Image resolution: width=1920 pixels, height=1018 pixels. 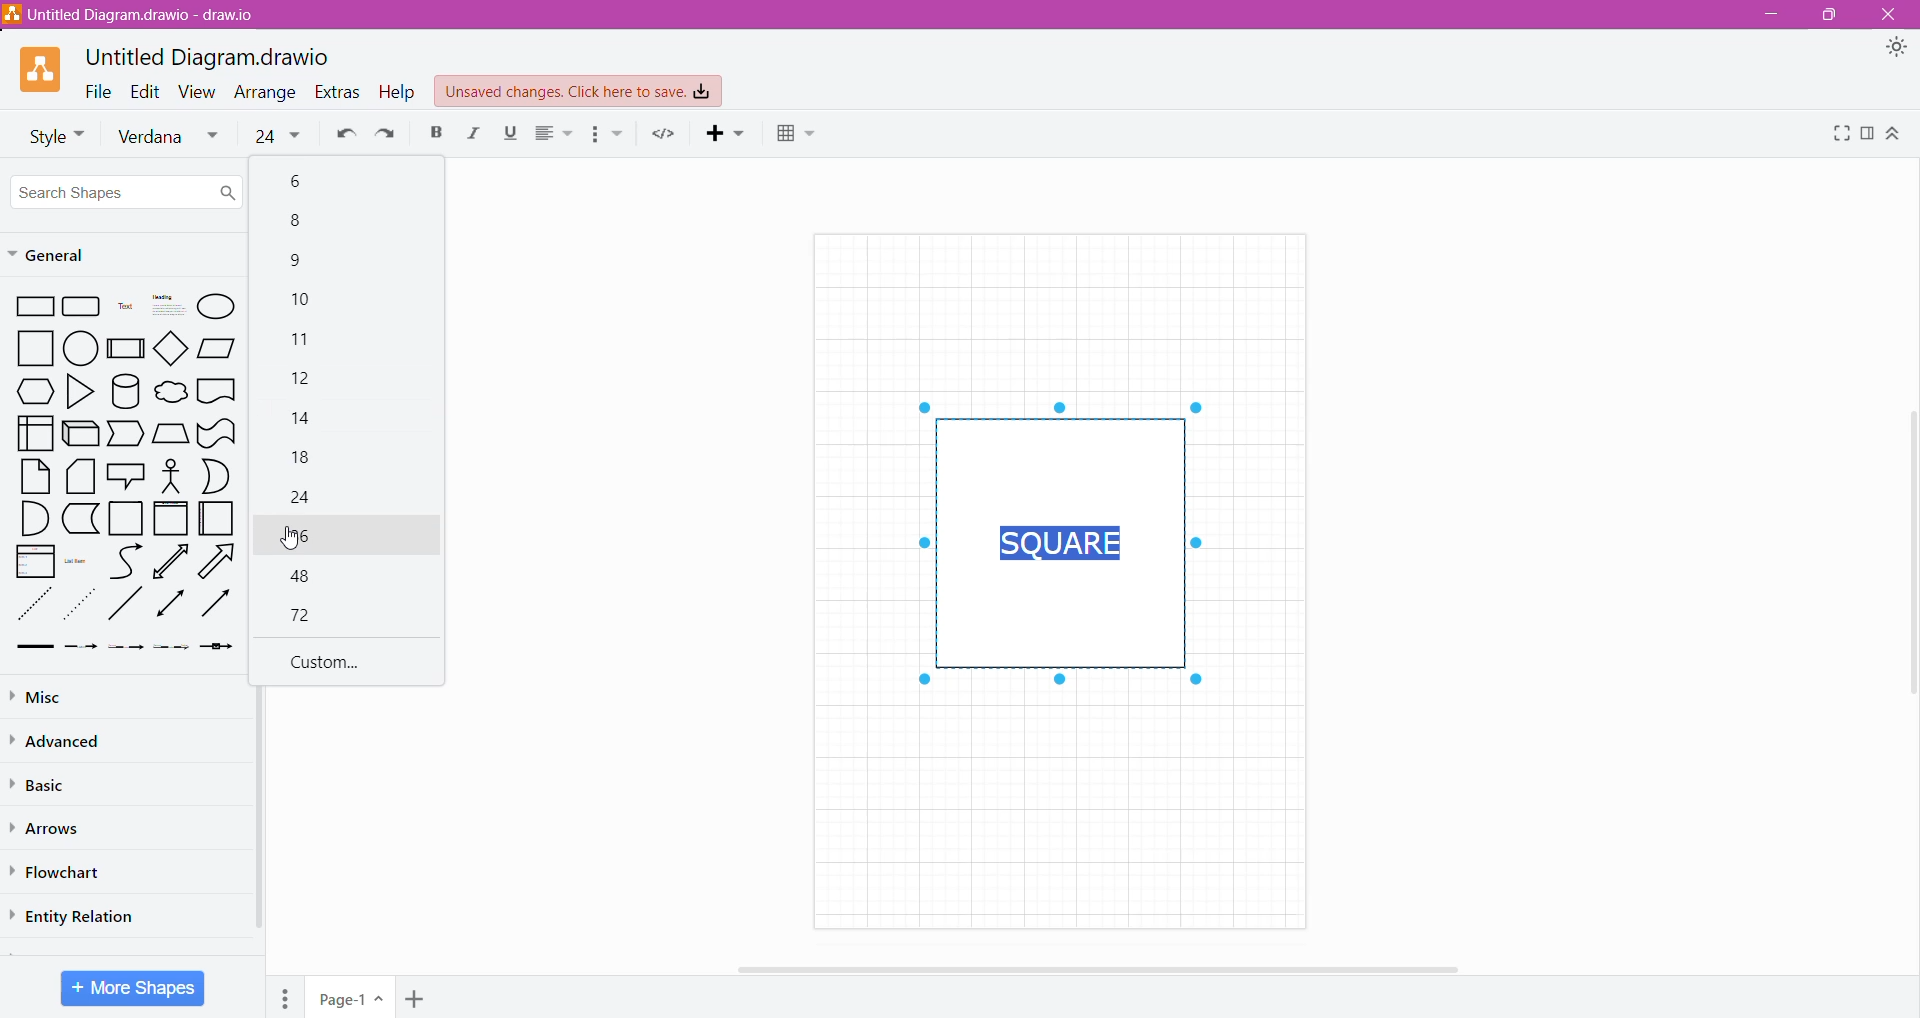 I want to click on Vertical Scroll Bar, so click(x=259, y=807).